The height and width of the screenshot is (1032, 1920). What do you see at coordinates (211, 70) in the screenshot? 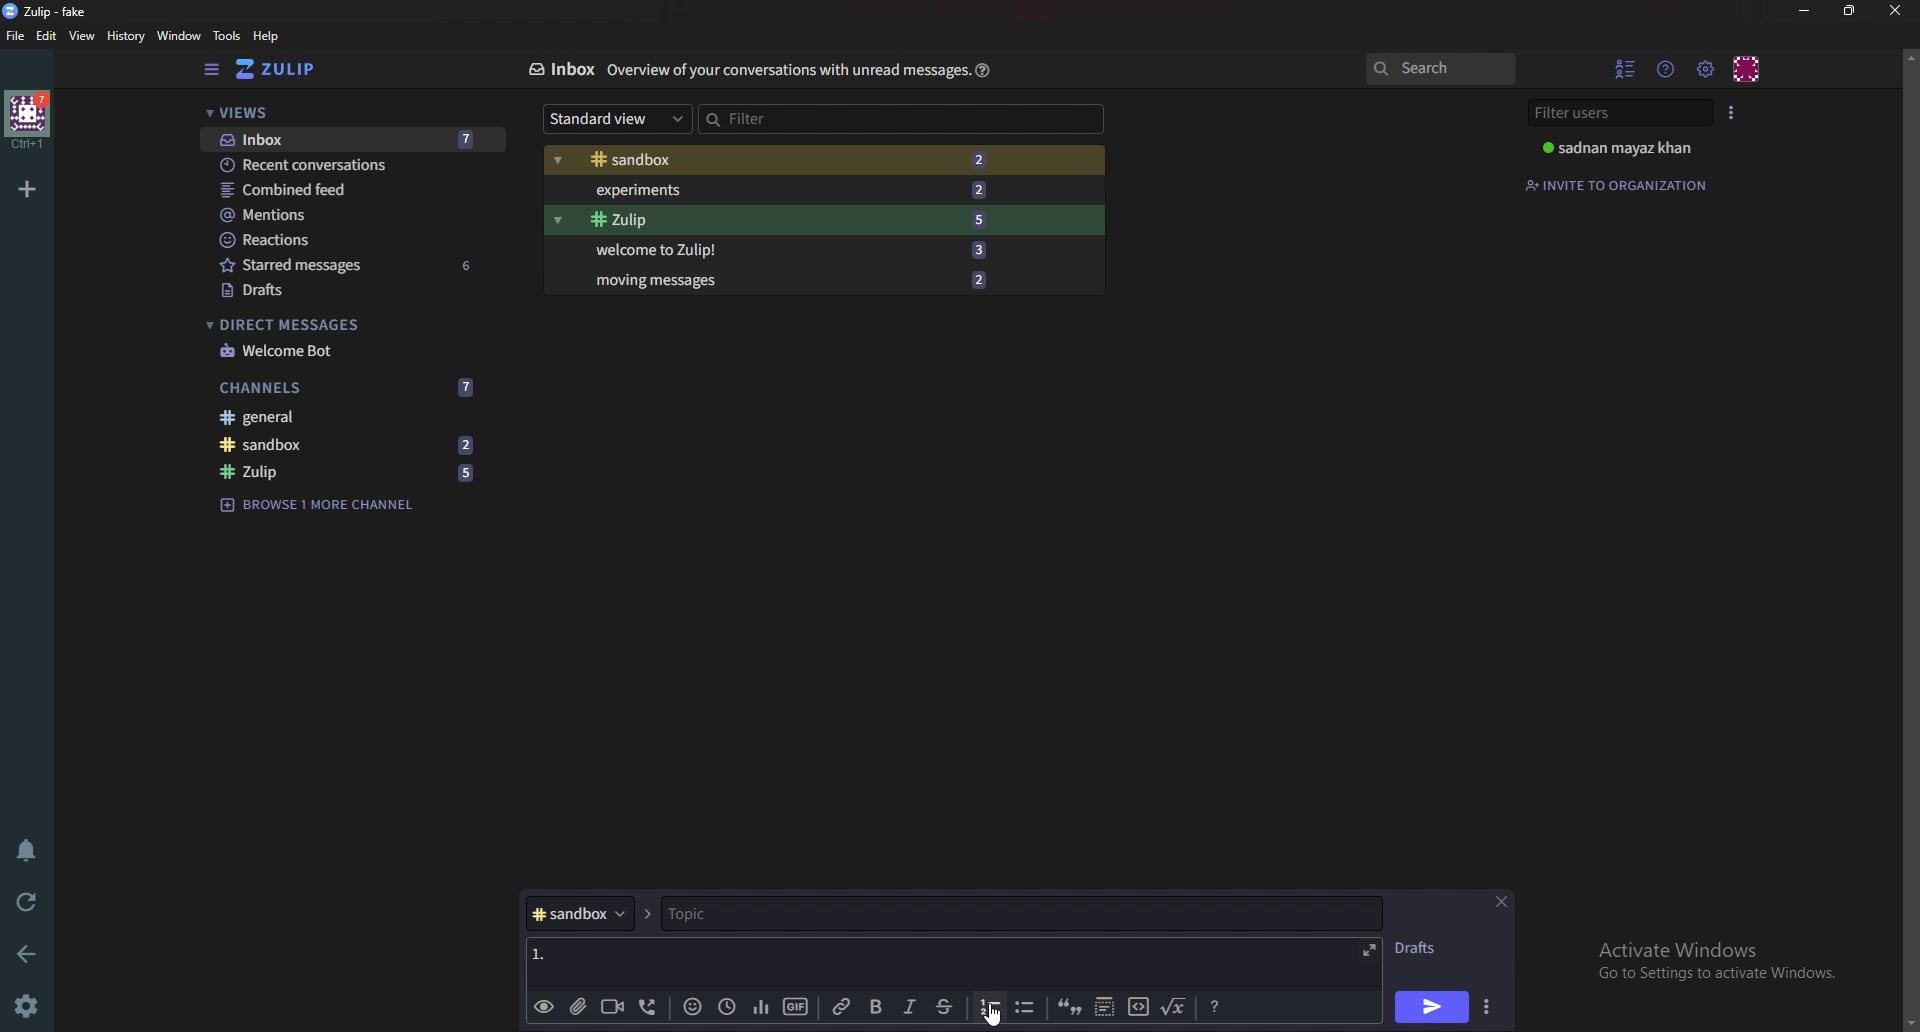
I see `Hide sidebar` at bounding box center [211, 70].